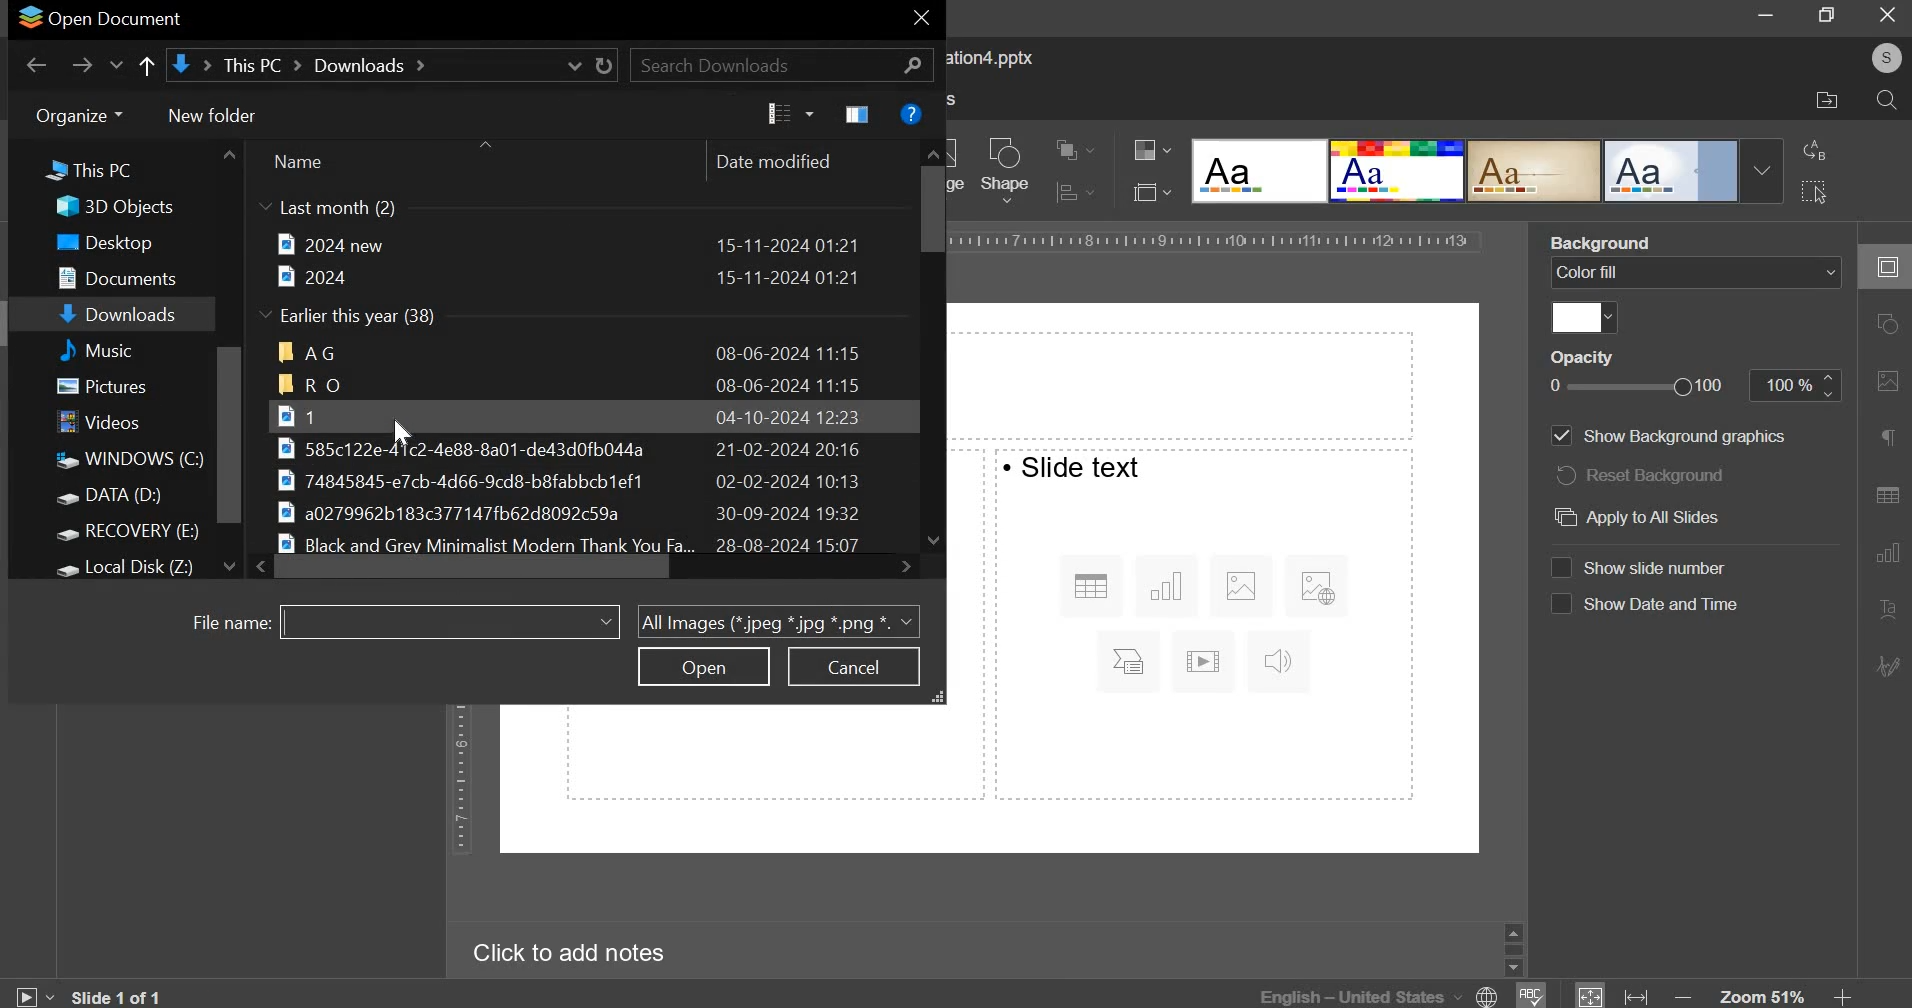 The image size is (1912, 1008). I want to click on design, so click(1536, 172).